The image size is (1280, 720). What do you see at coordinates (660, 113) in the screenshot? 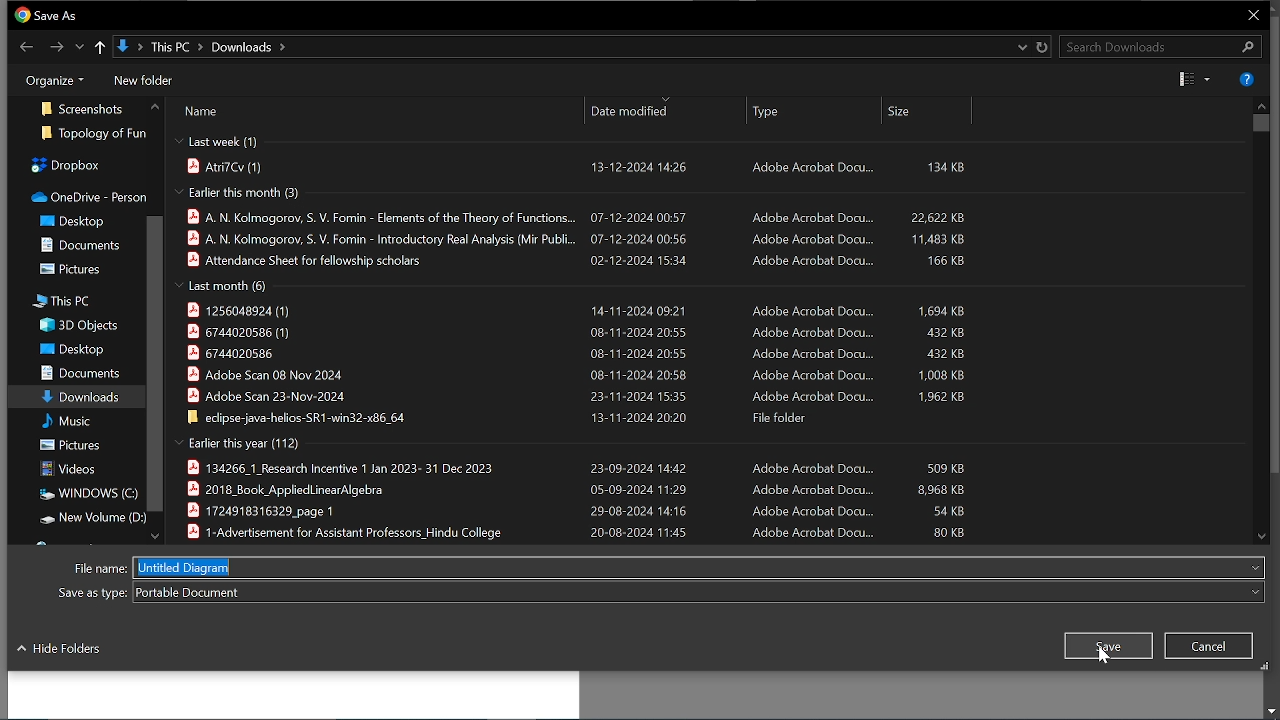
I see `date modified` at bounding box center [660, 113].